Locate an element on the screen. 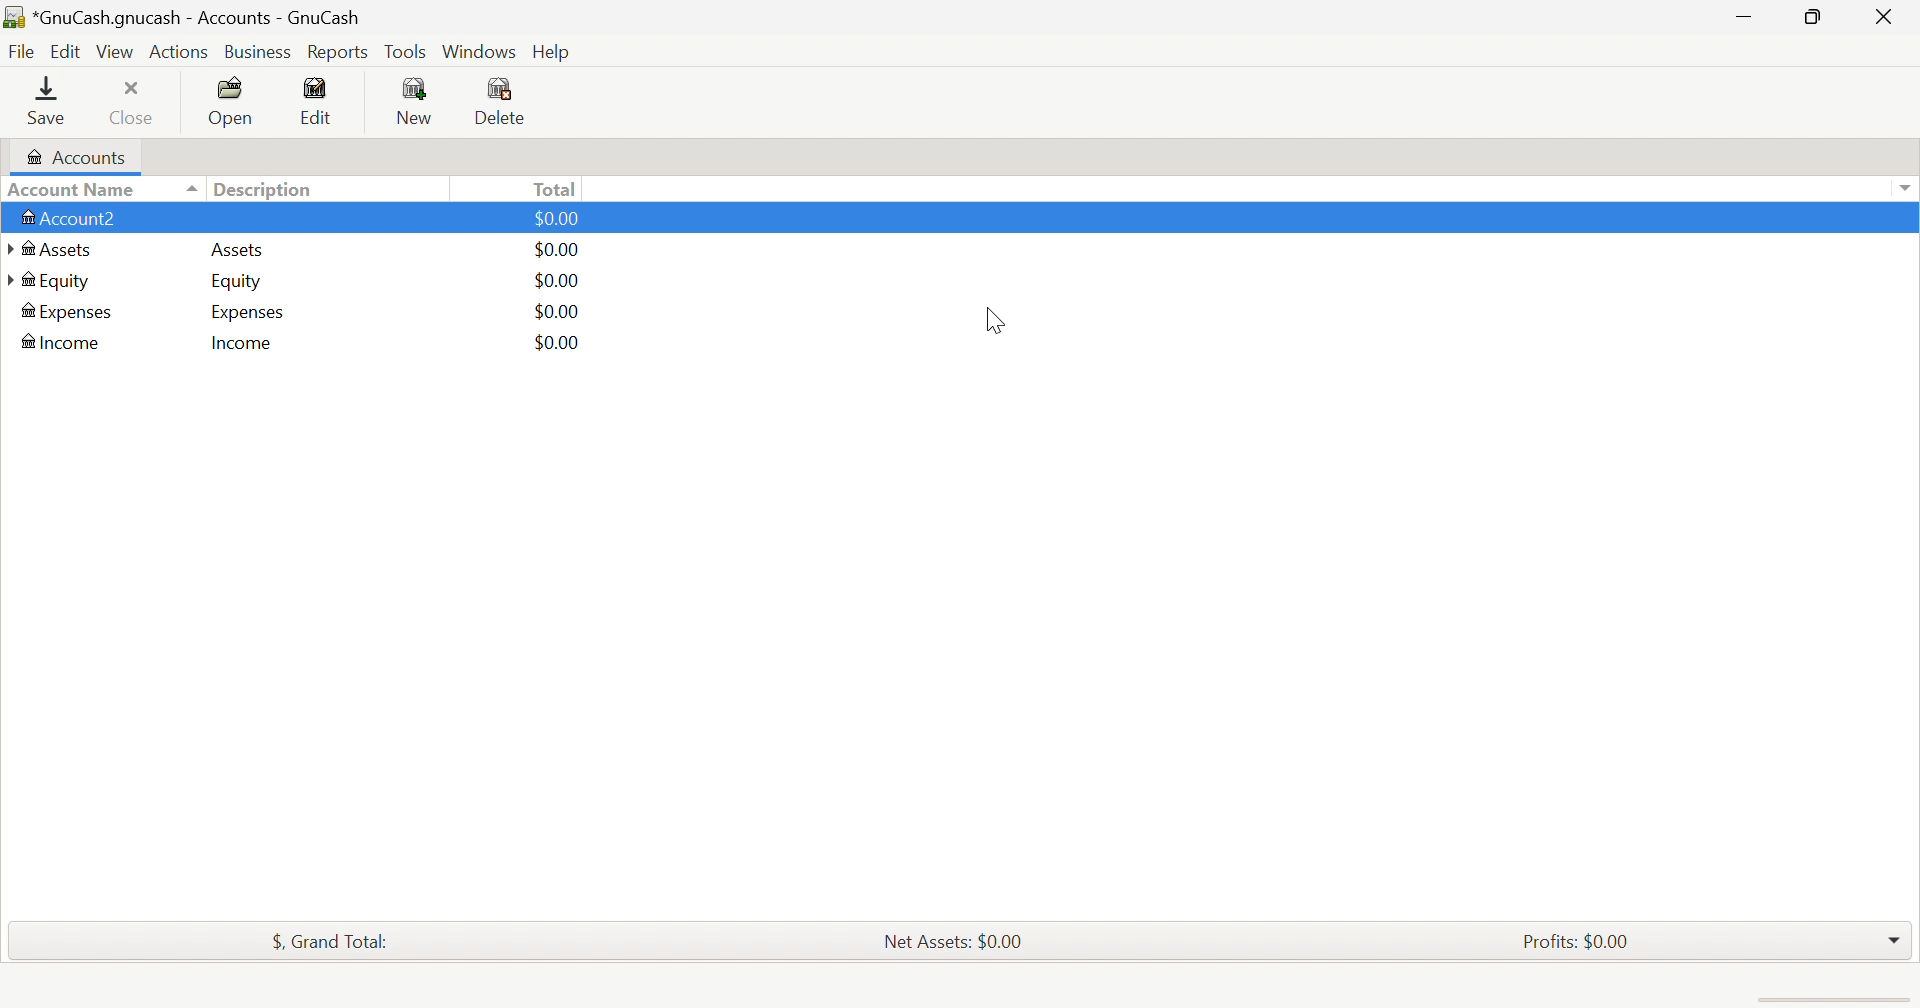 The width and height of the screenshot is (1920, 1008). $0.00 is located at coordinates (557, 250).